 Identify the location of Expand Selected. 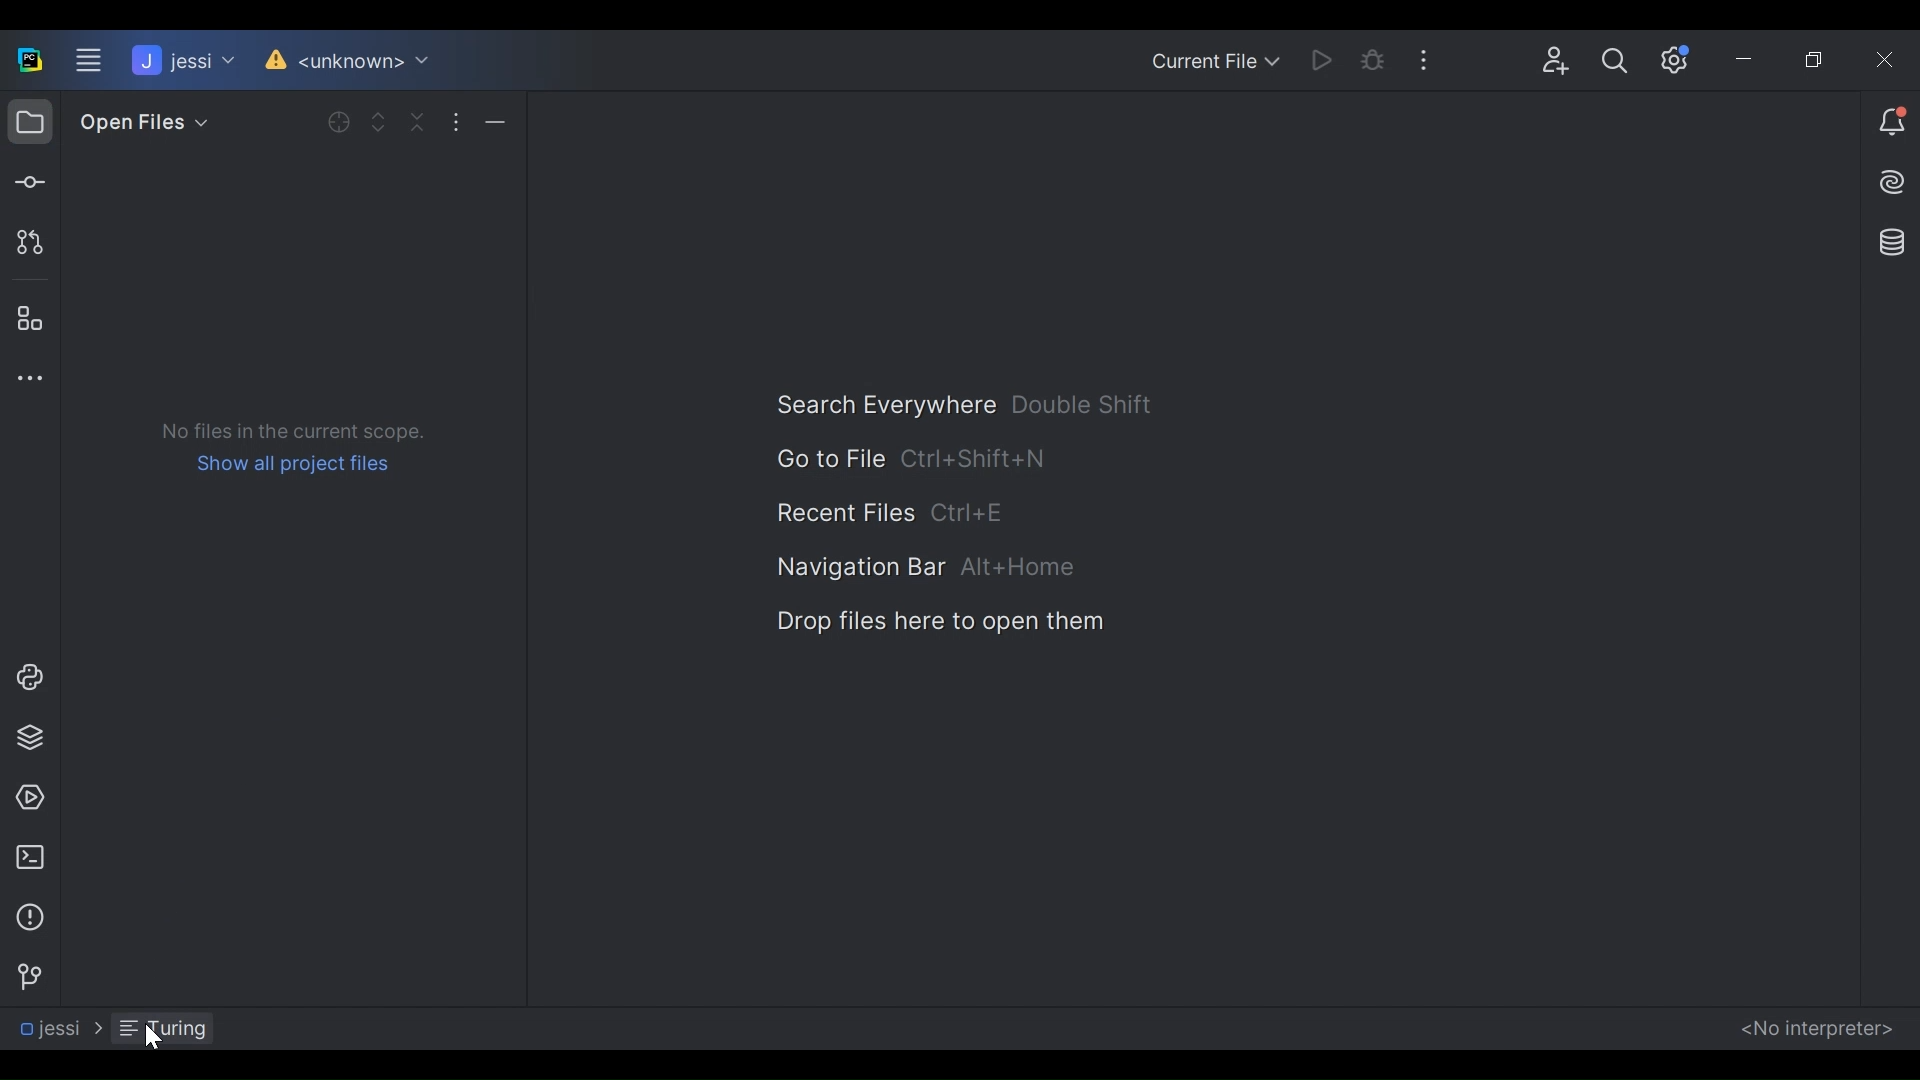
(379, 122).